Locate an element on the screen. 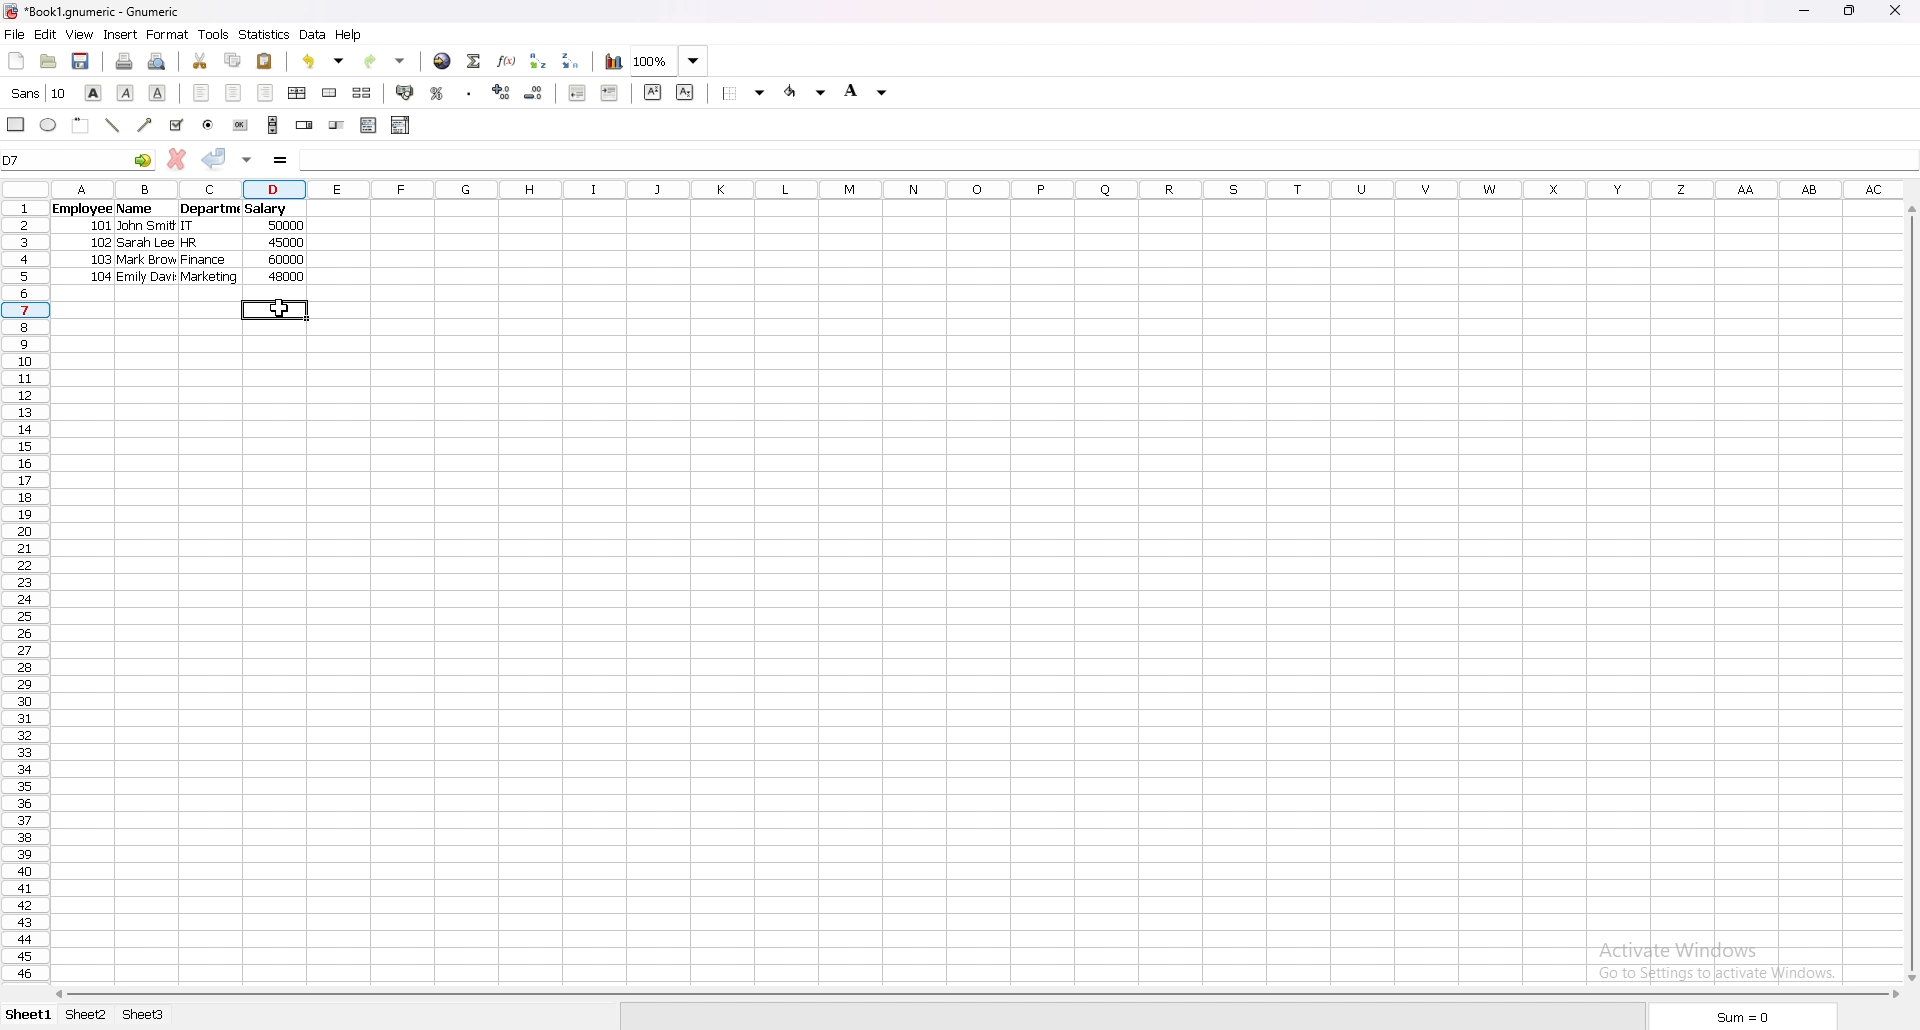 Image resolution: width=1920 pixels, height=1030 pixels. bold is located at coordinates (93, 92).